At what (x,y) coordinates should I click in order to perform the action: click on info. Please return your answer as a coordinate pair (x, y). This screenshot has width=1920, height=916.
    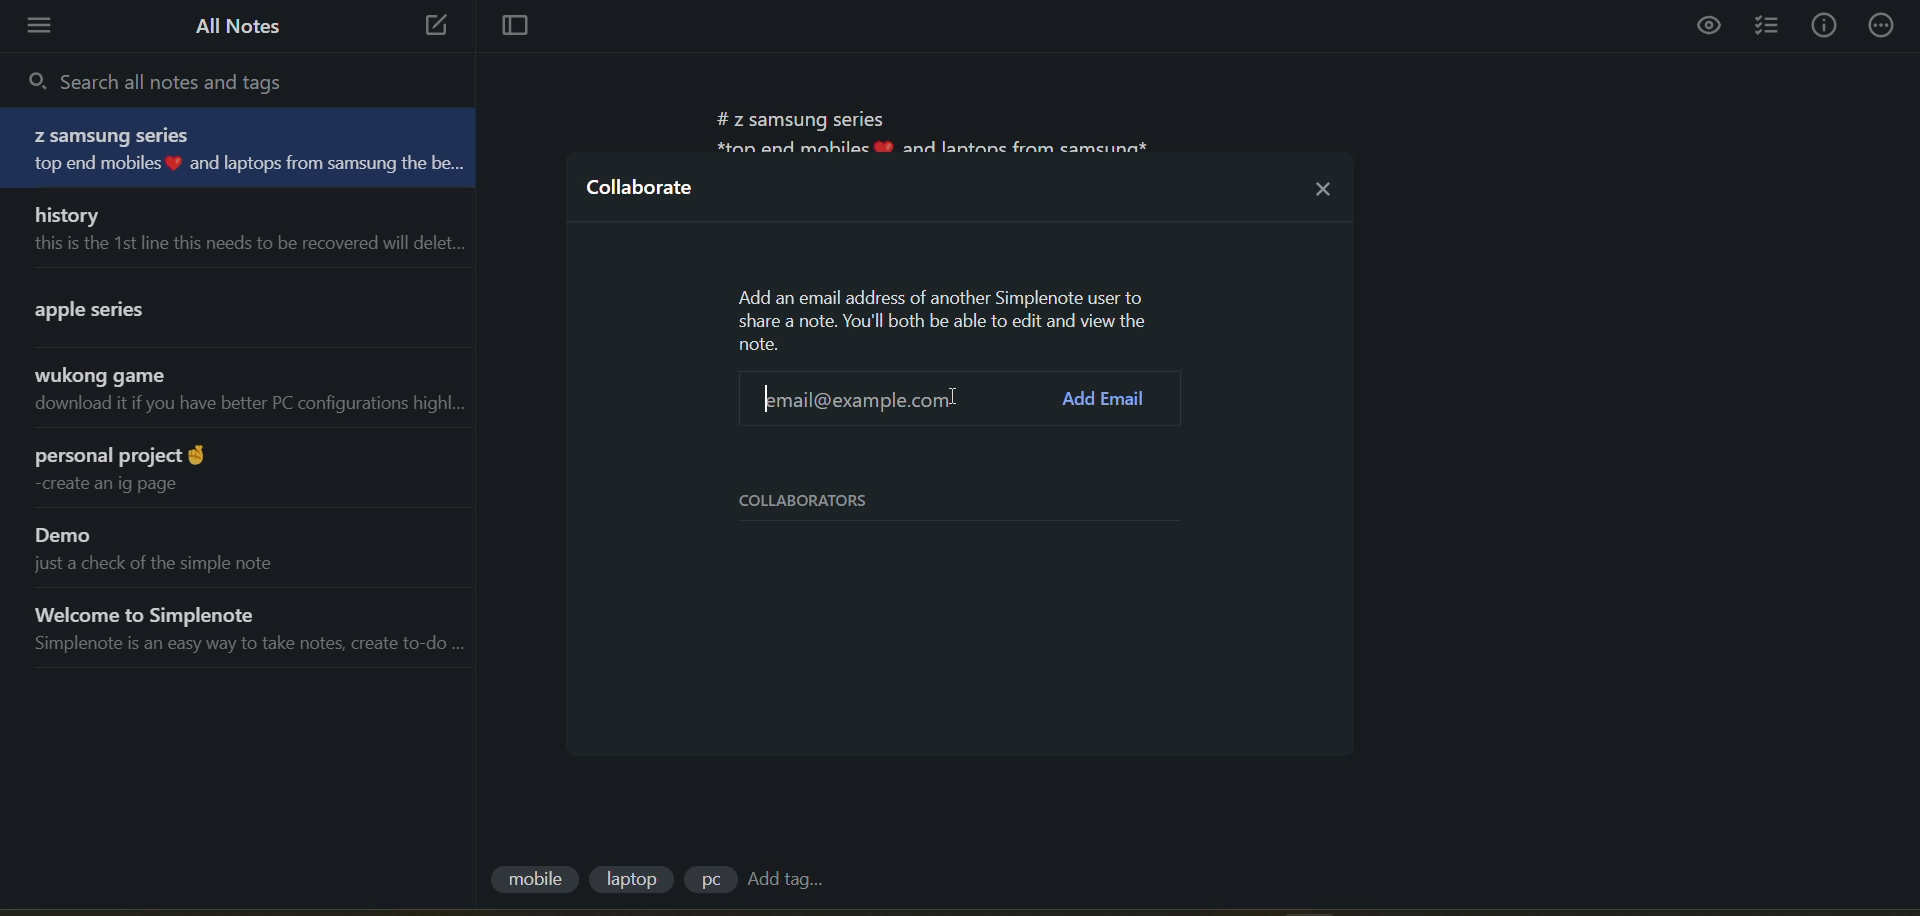
    Looking at the image, I should click on (1824, 26).